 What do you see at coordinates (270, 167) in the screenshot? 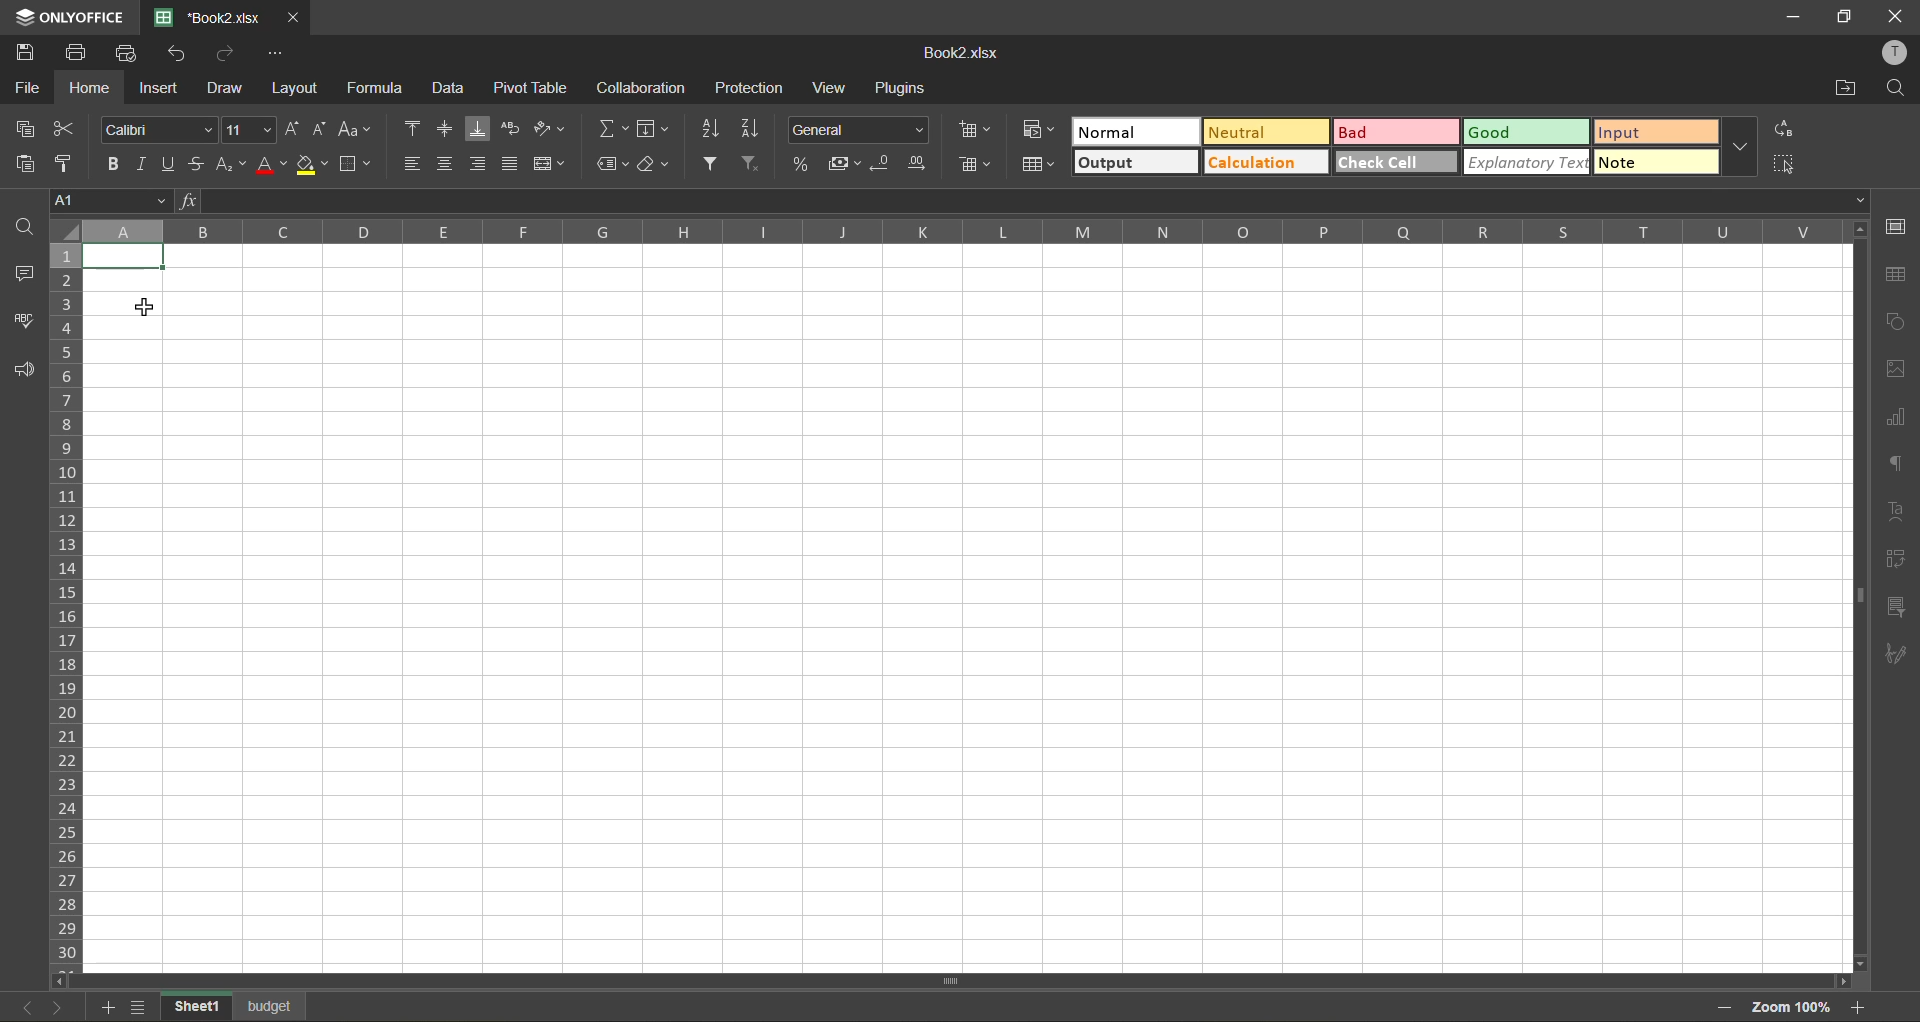
I see `font color` at bounding box center [270, 167].